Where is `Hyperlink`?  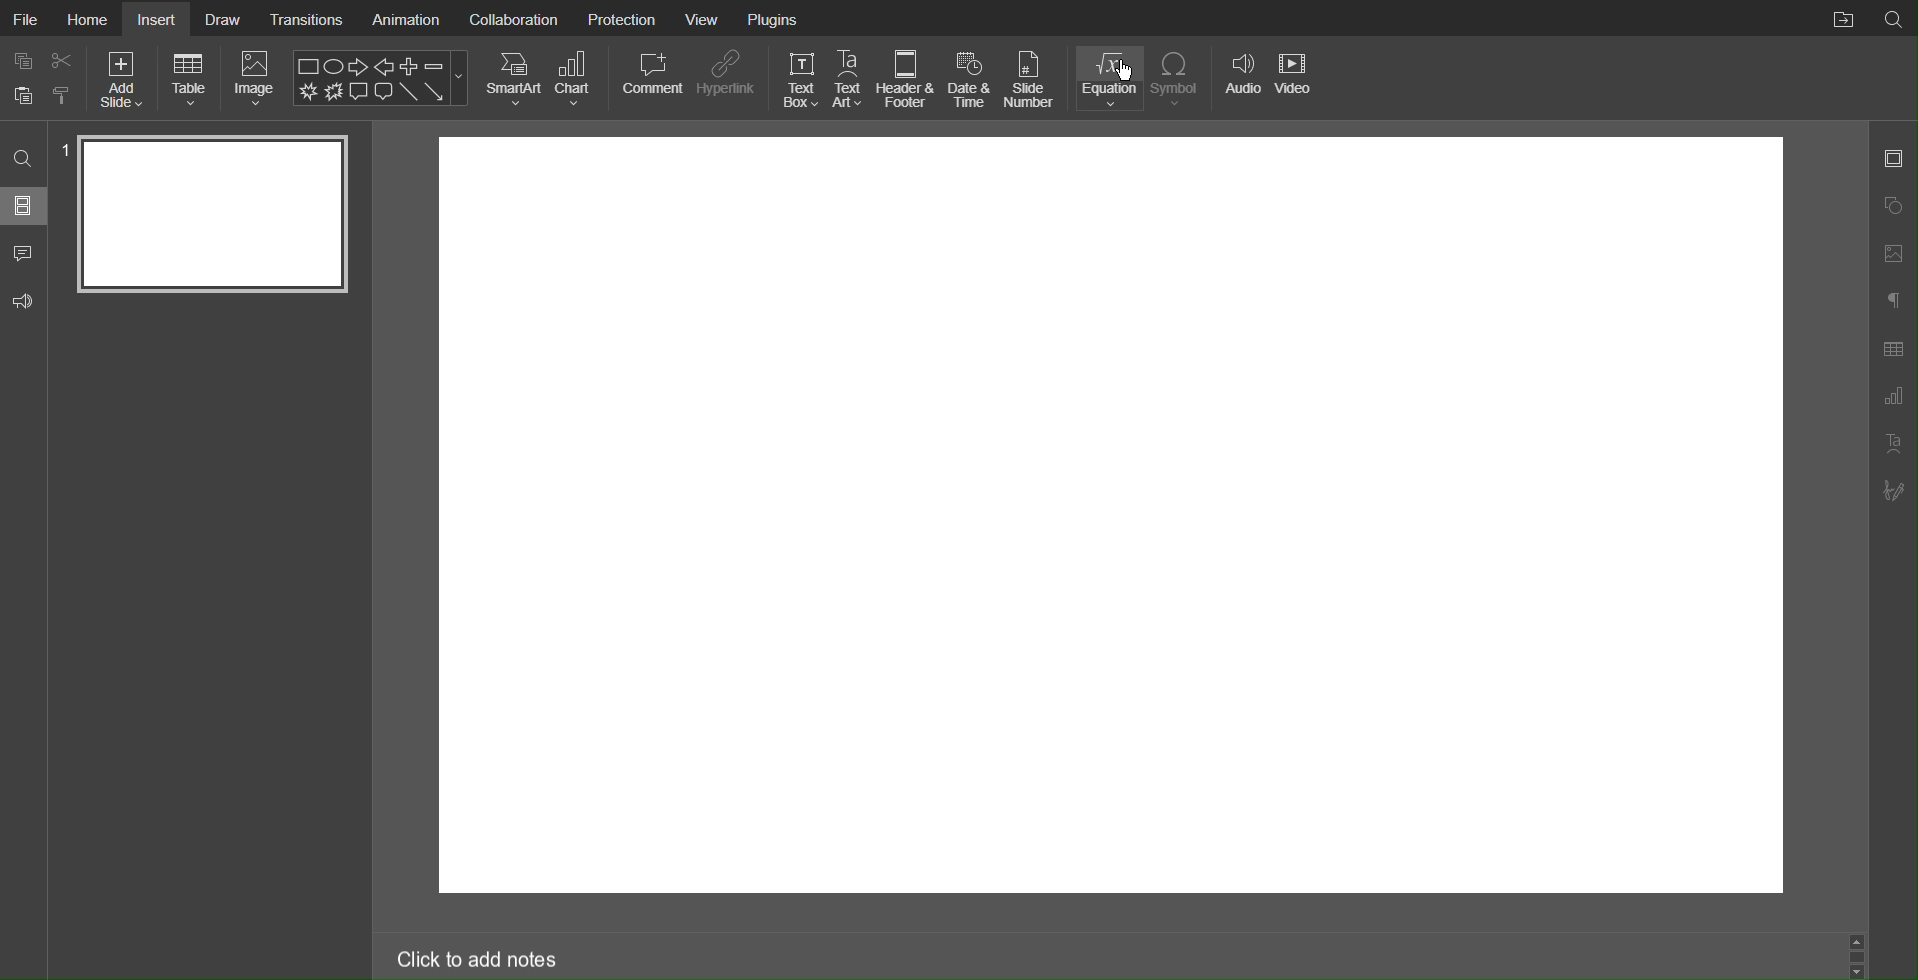 Hyperlink is located at coordinates (729, 78).